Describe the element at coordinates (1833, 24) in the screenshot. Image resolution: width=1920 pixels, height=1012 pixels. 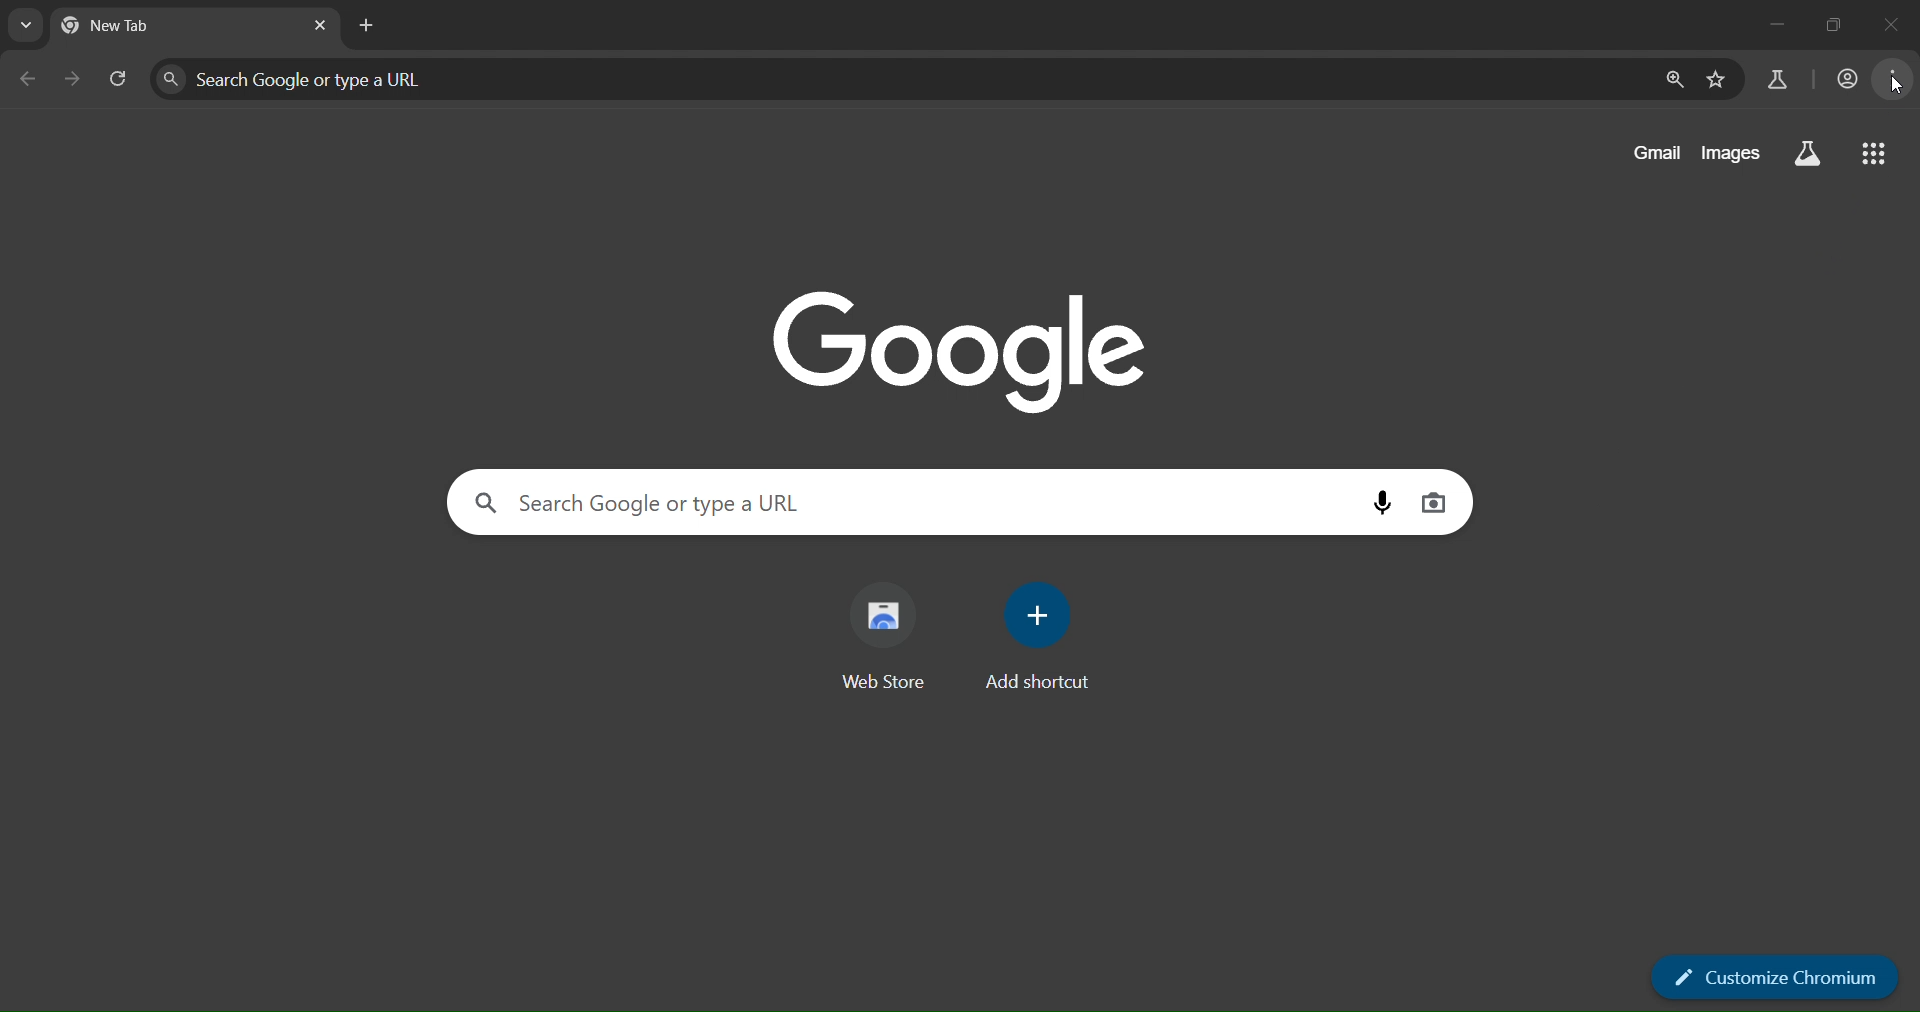
I see `restore down` at that location.